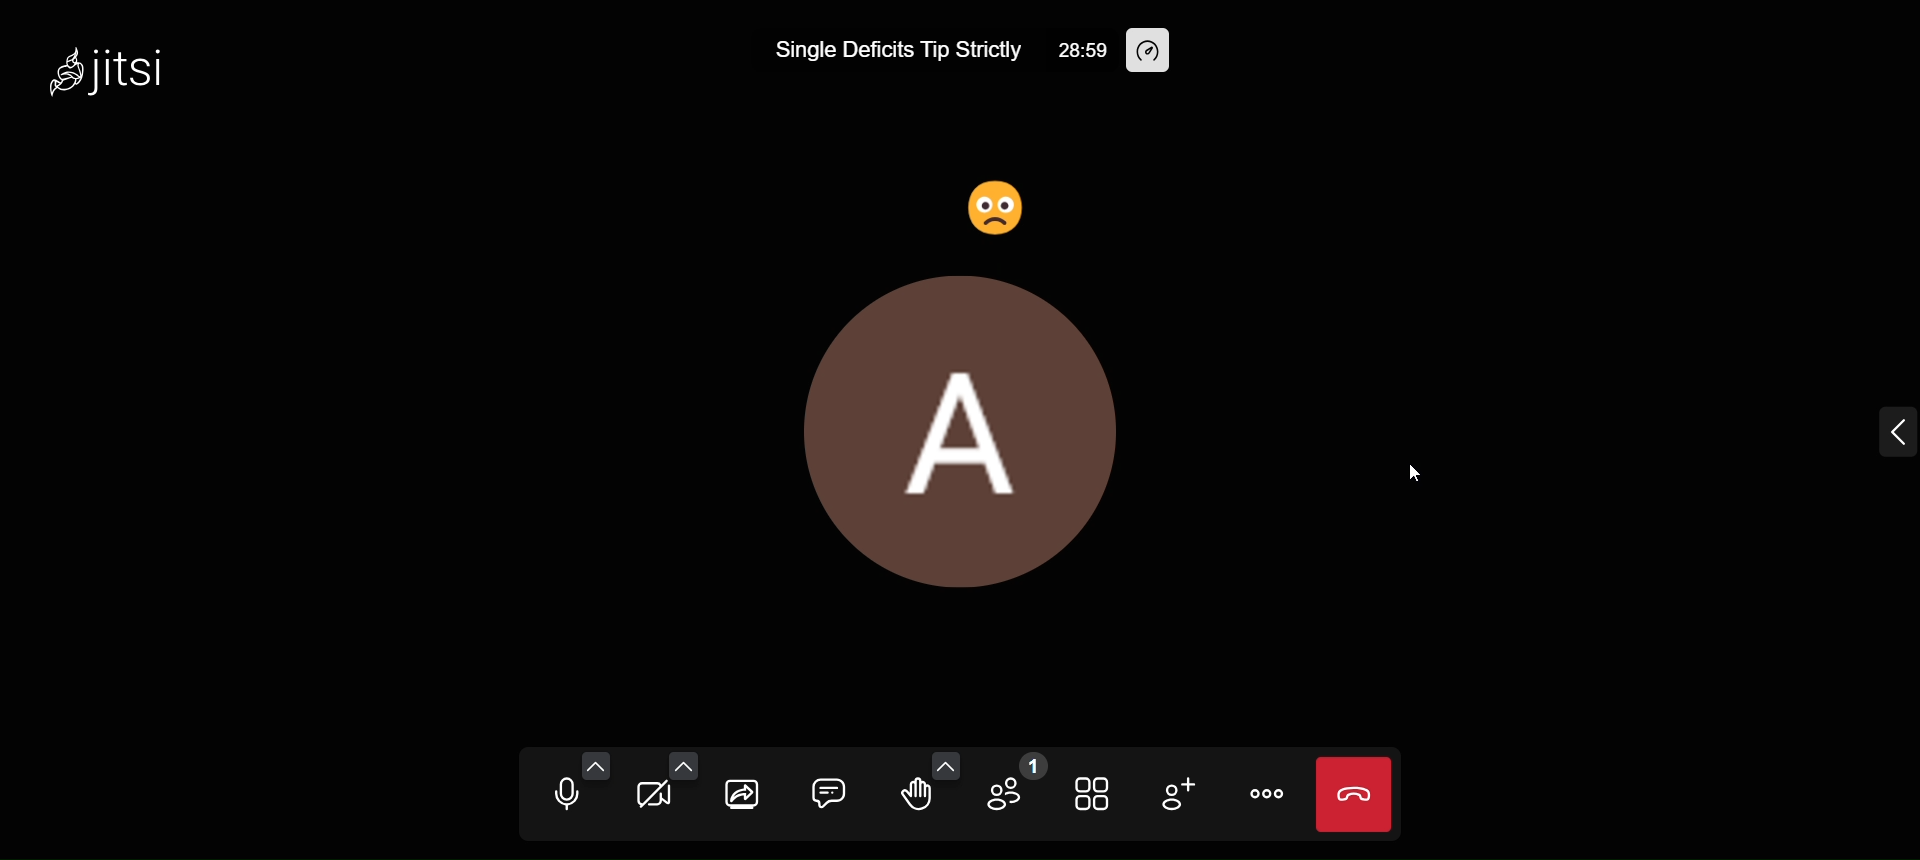  What do you see at coordinates (941, 764) in the screenshot?
I see `send more emojis` at bounding box center [941, 764].